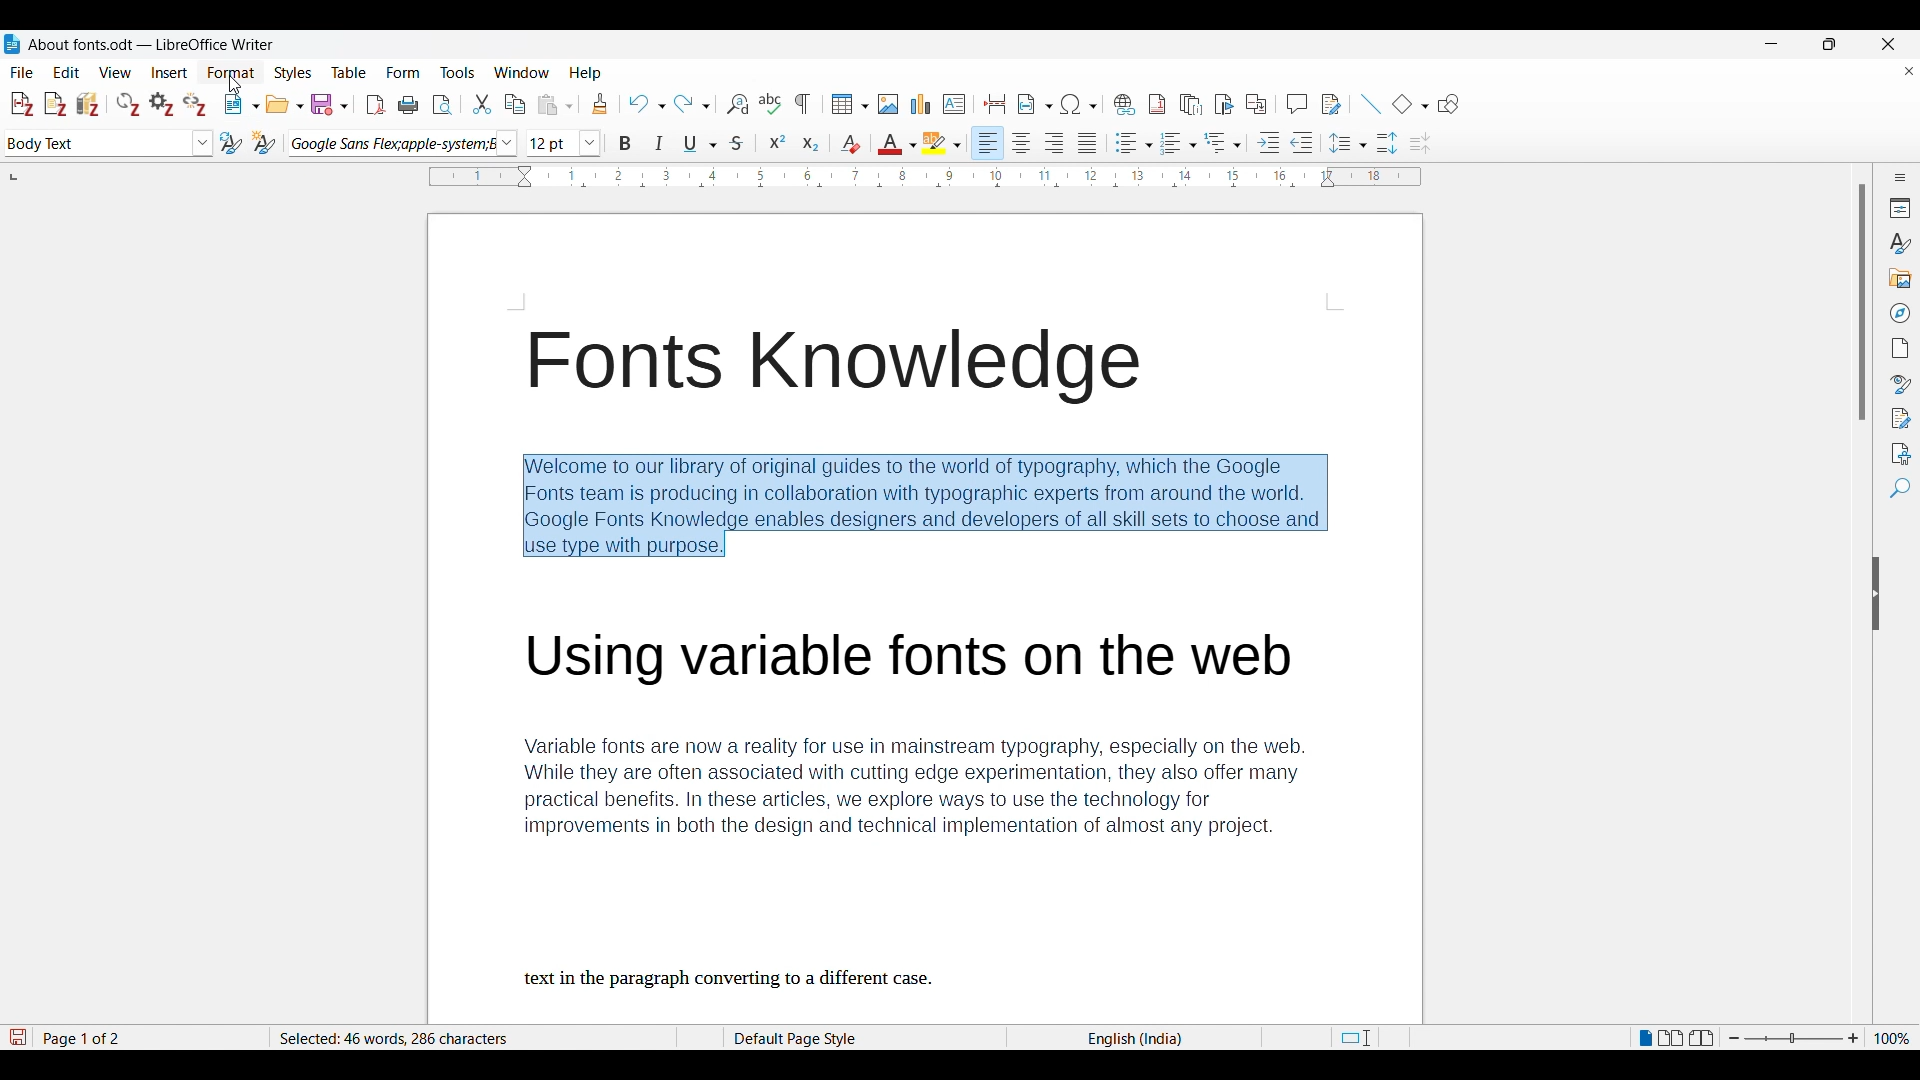  I want to click on Single page view, so click(1645, 1038).